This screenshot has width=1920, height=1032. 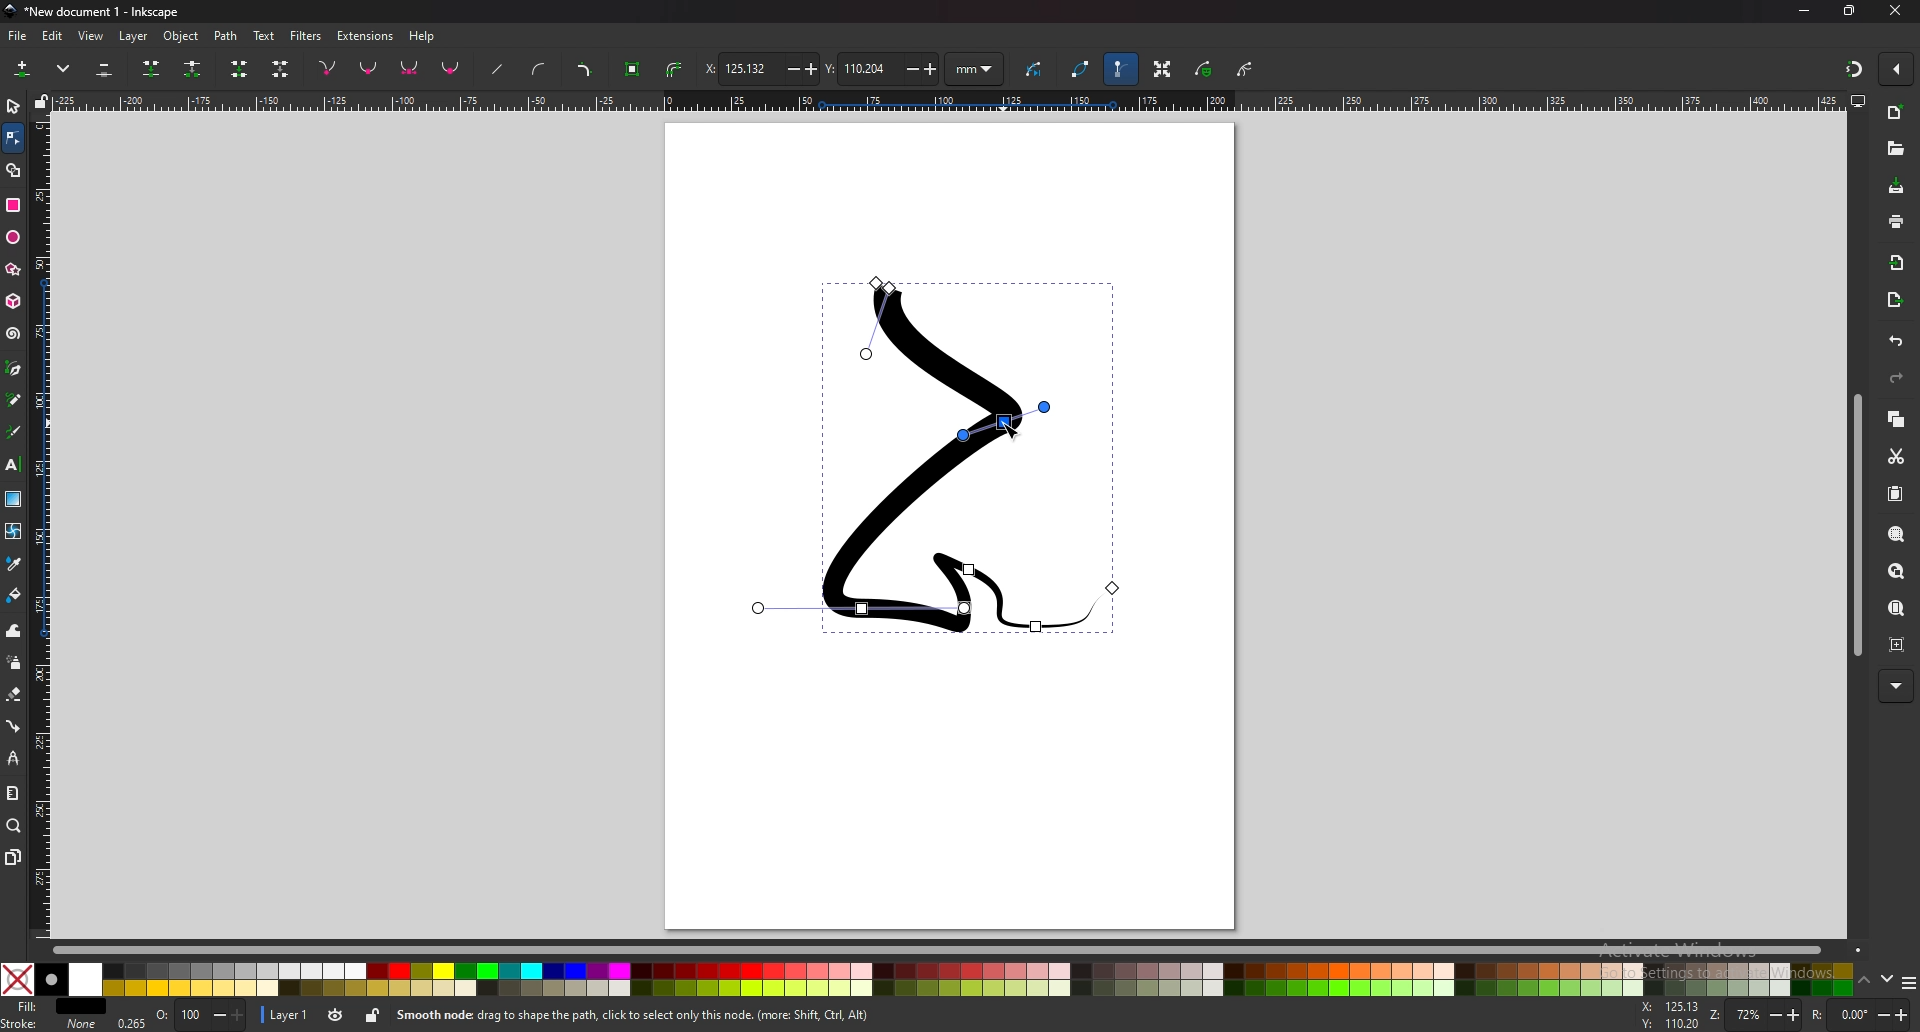 What do you see at coordinates (109, 11) in the screenshot?
I see `title` at bounding box center [109, 11].